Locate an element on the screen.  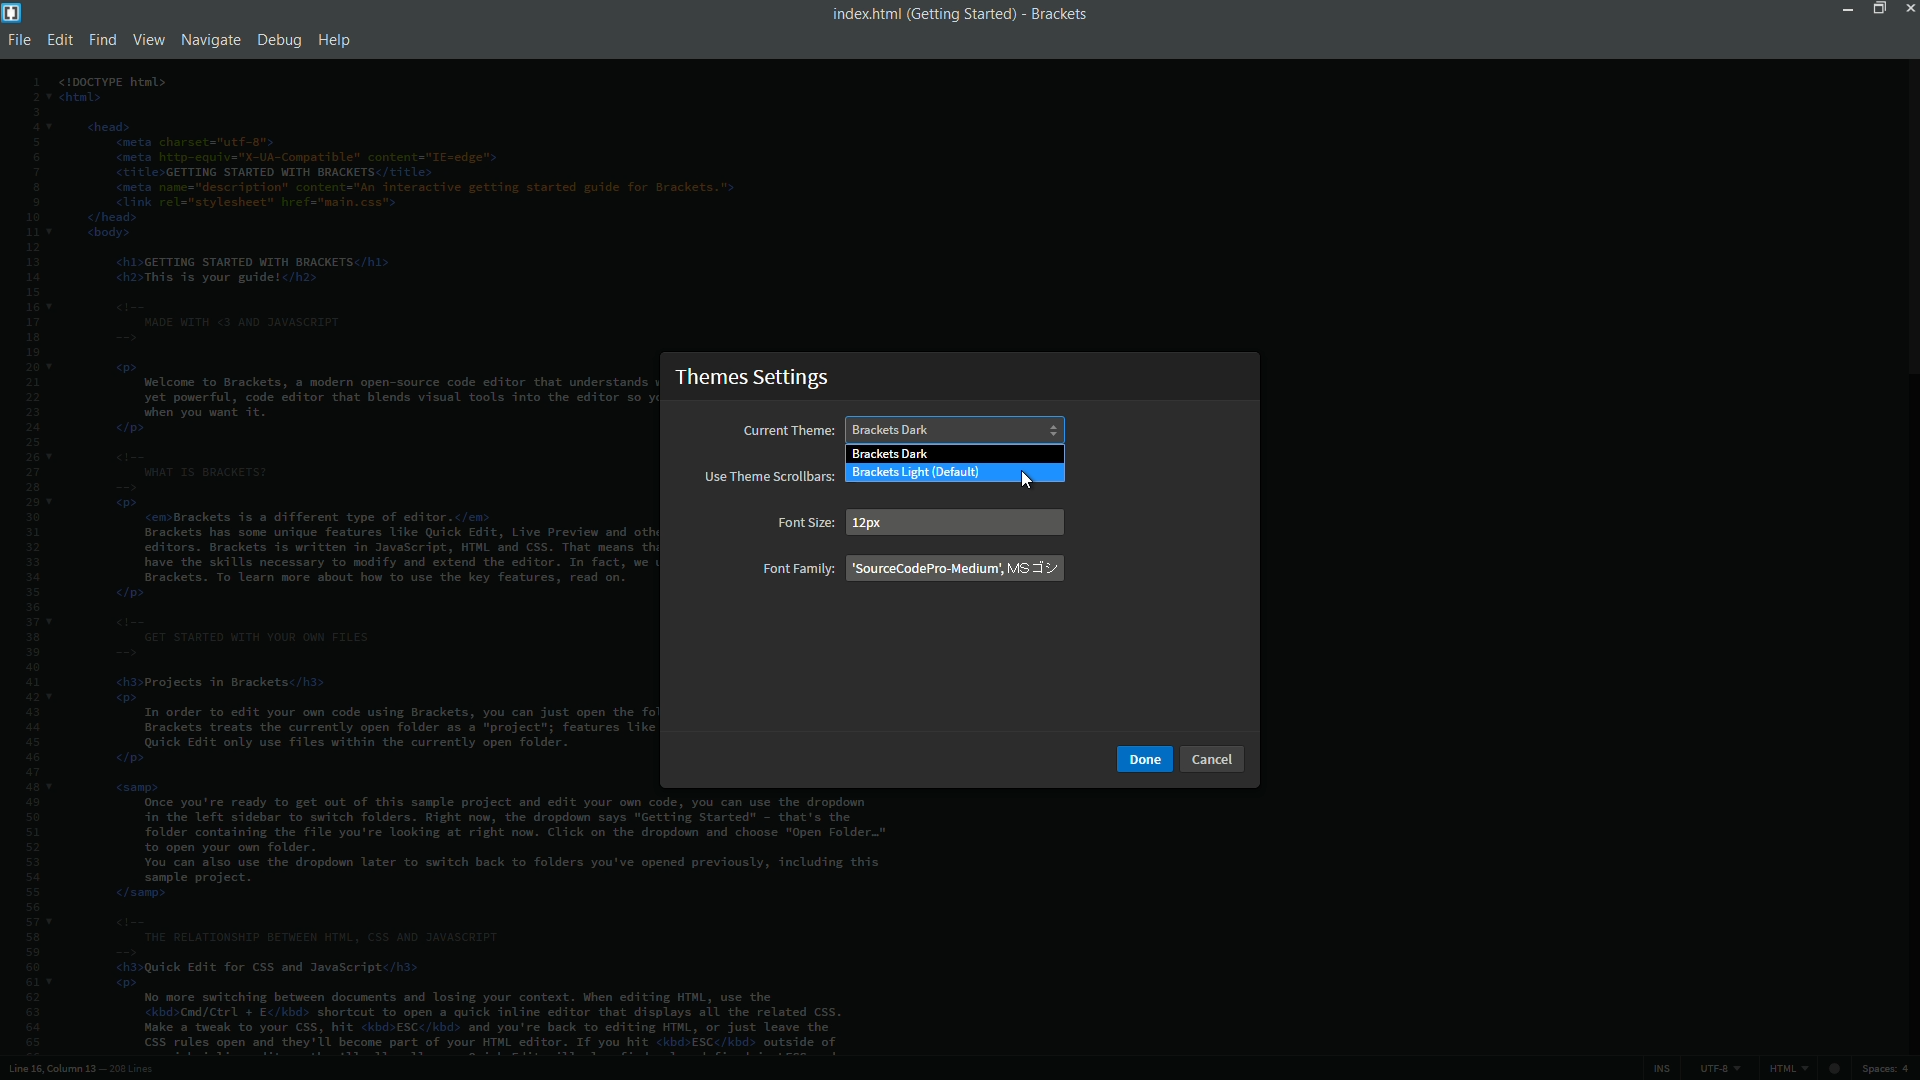
close app is located at coordinates (1908, 8).